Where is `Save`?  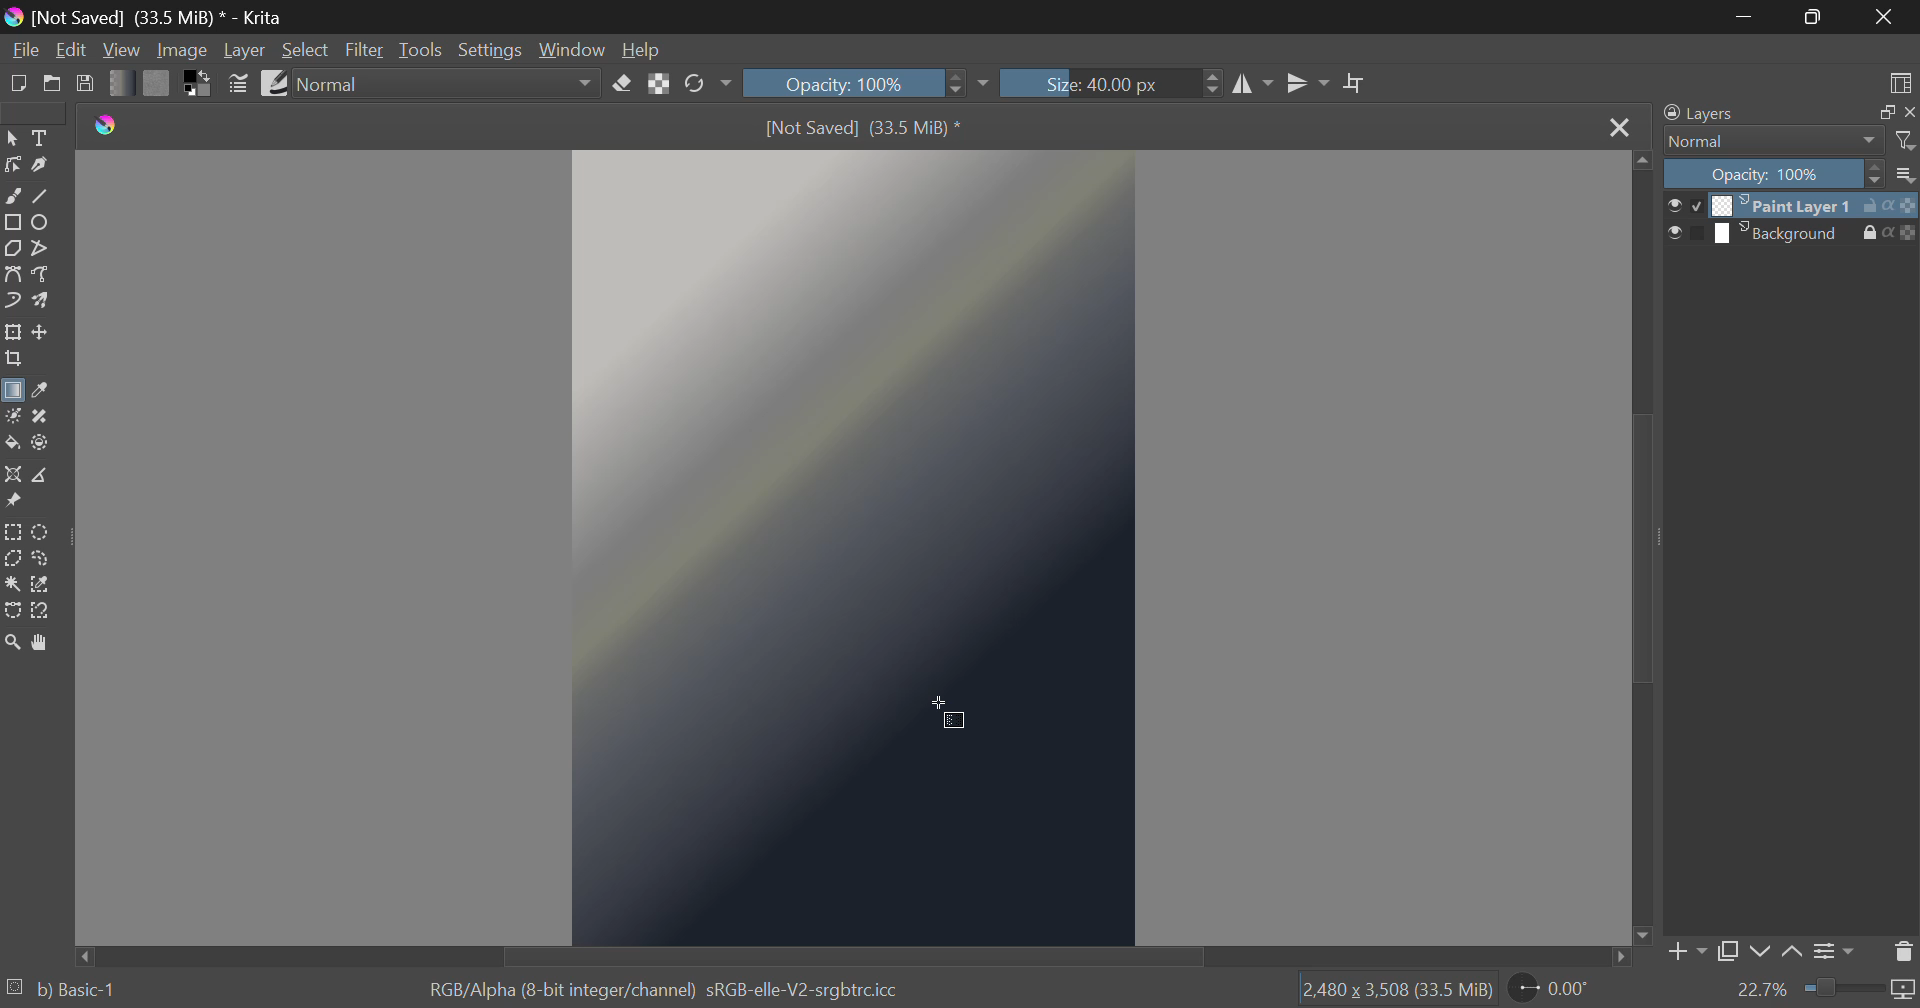
Save is located at coordinates (86, 82).